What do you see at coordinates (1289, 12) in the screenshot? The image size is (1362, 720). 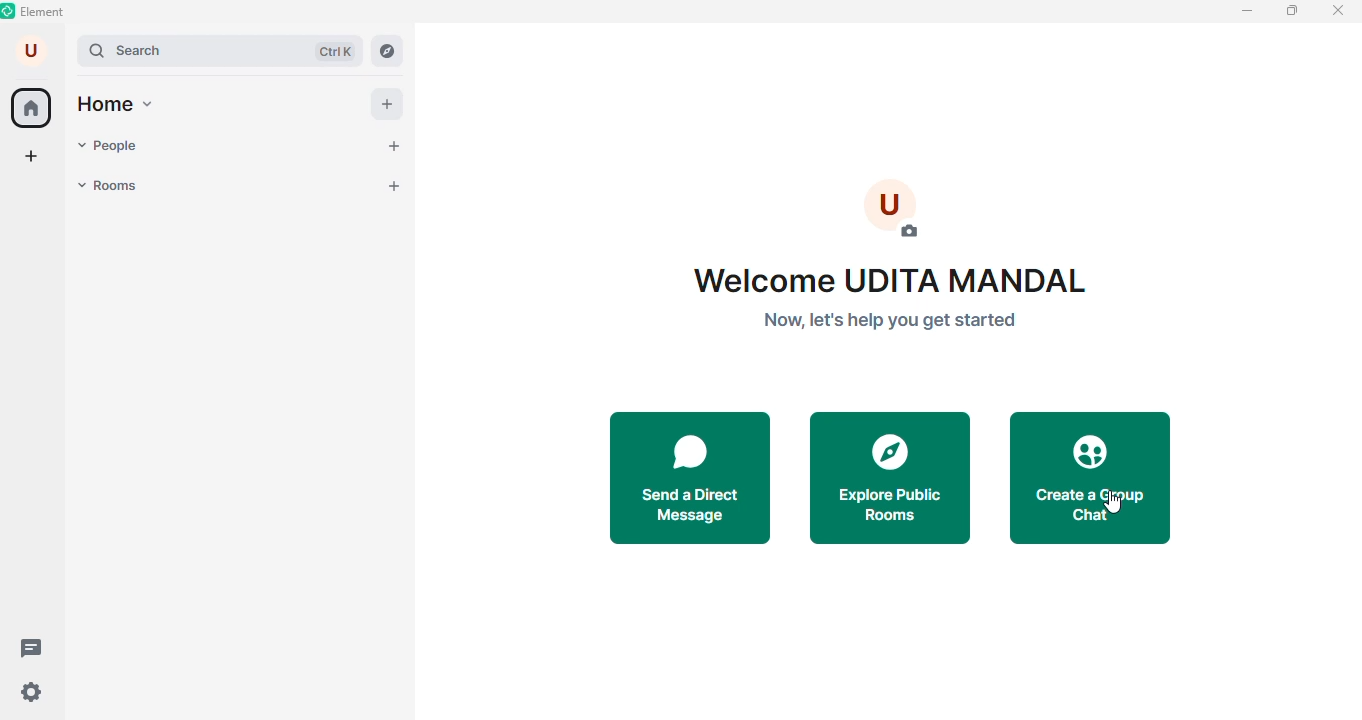 I see `maximize` at bounding box center [1289, 12].